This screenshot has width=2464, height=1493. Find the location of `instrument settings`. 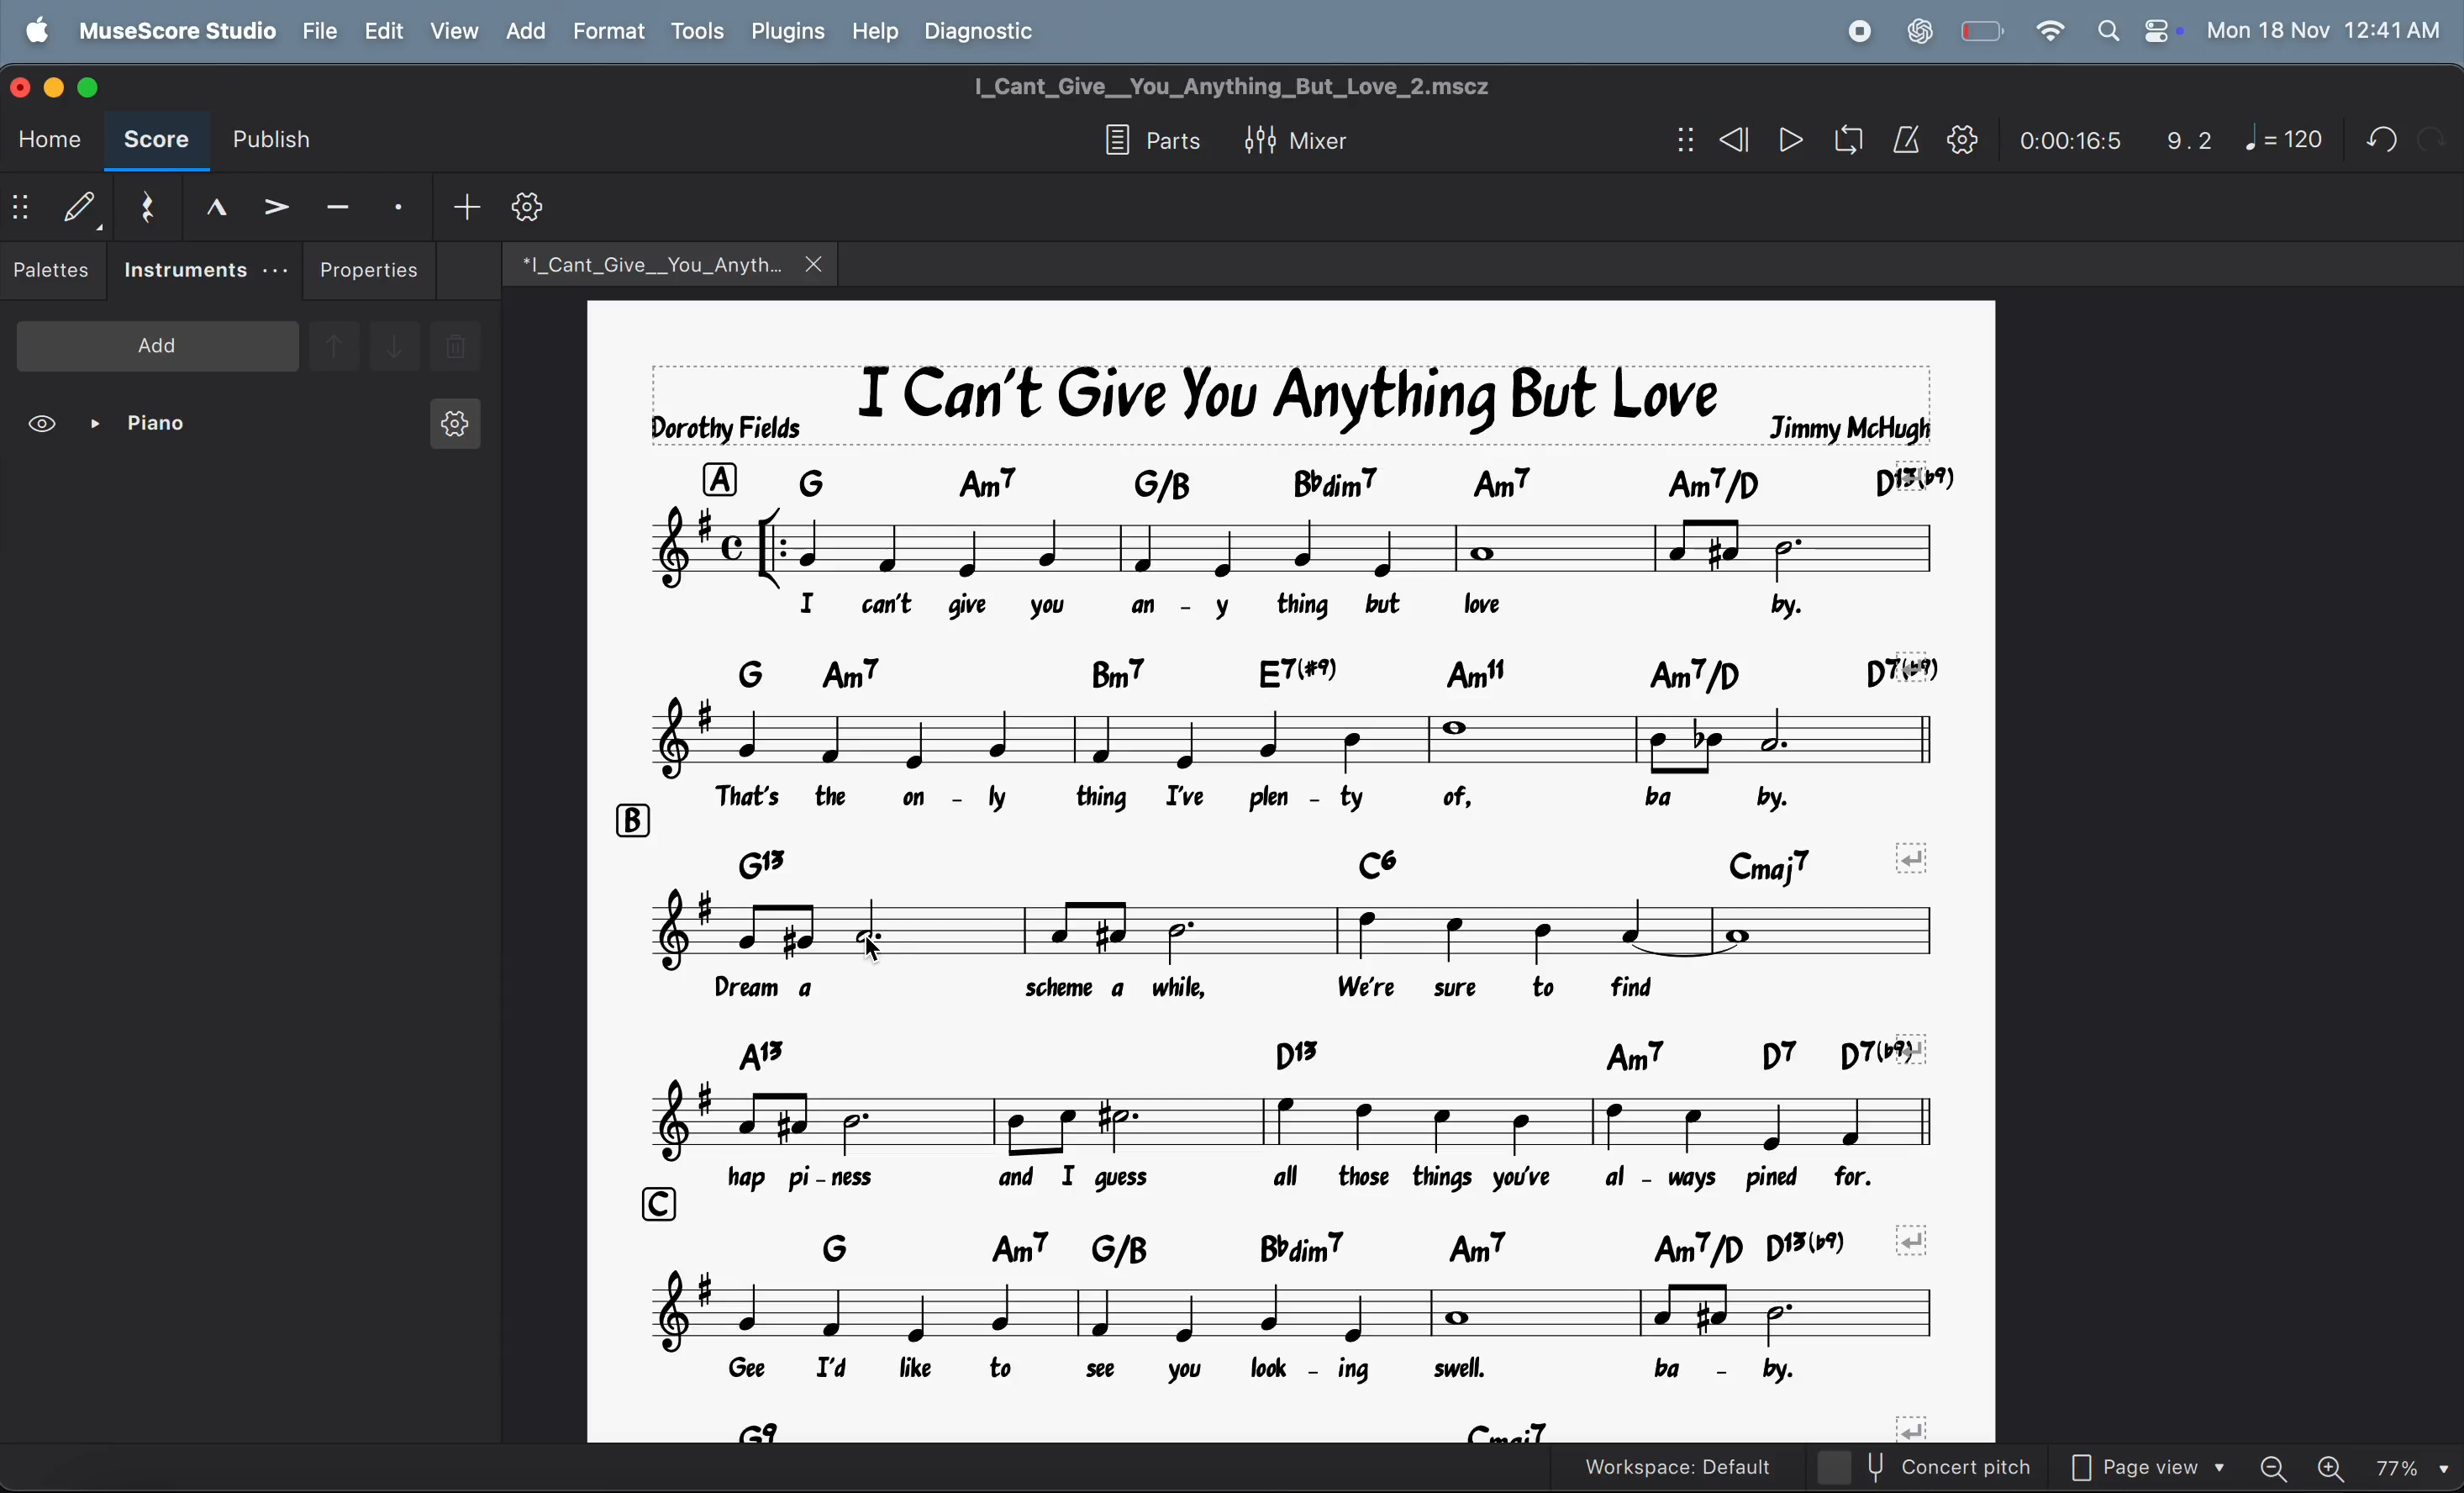

instrument settings is located at coordinates (441, 422).